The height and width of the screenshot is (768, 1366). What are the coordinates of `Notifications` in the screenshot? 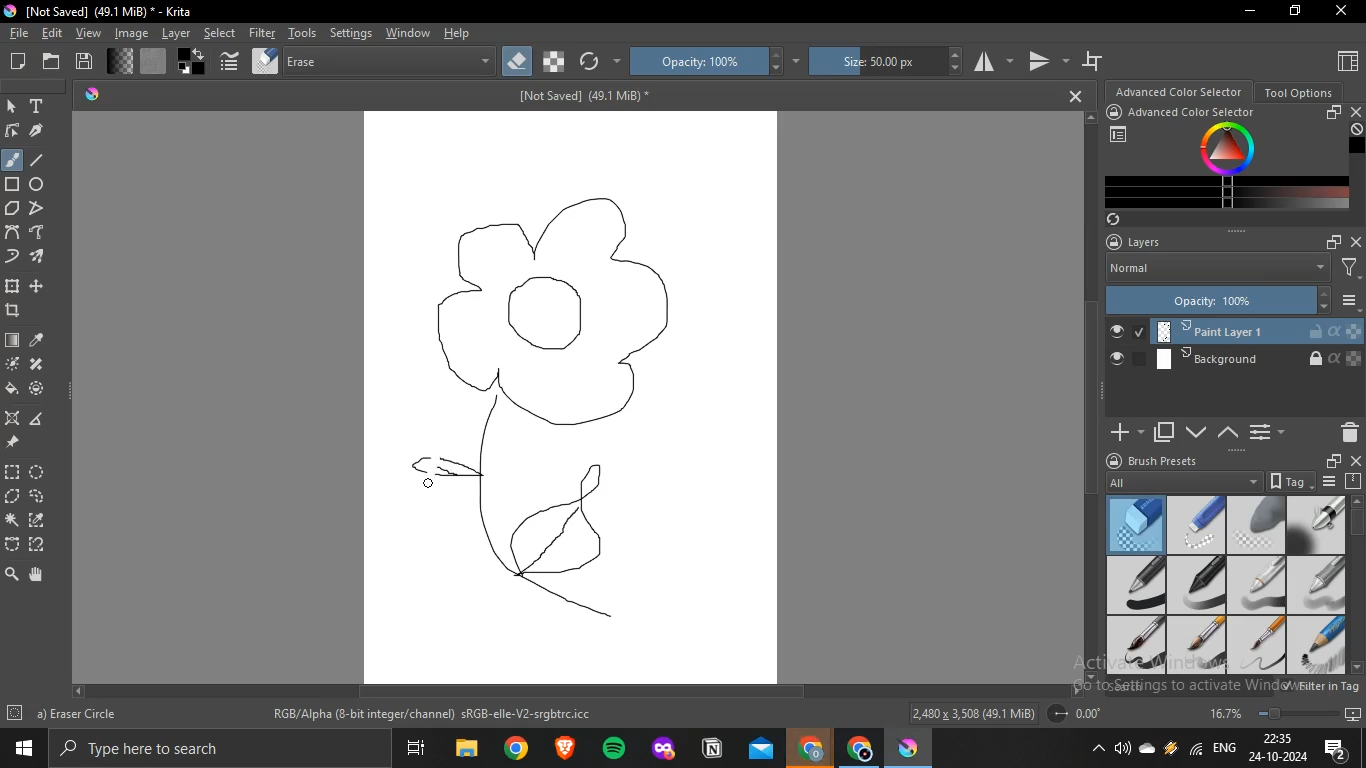 It's located at (1336, 747).